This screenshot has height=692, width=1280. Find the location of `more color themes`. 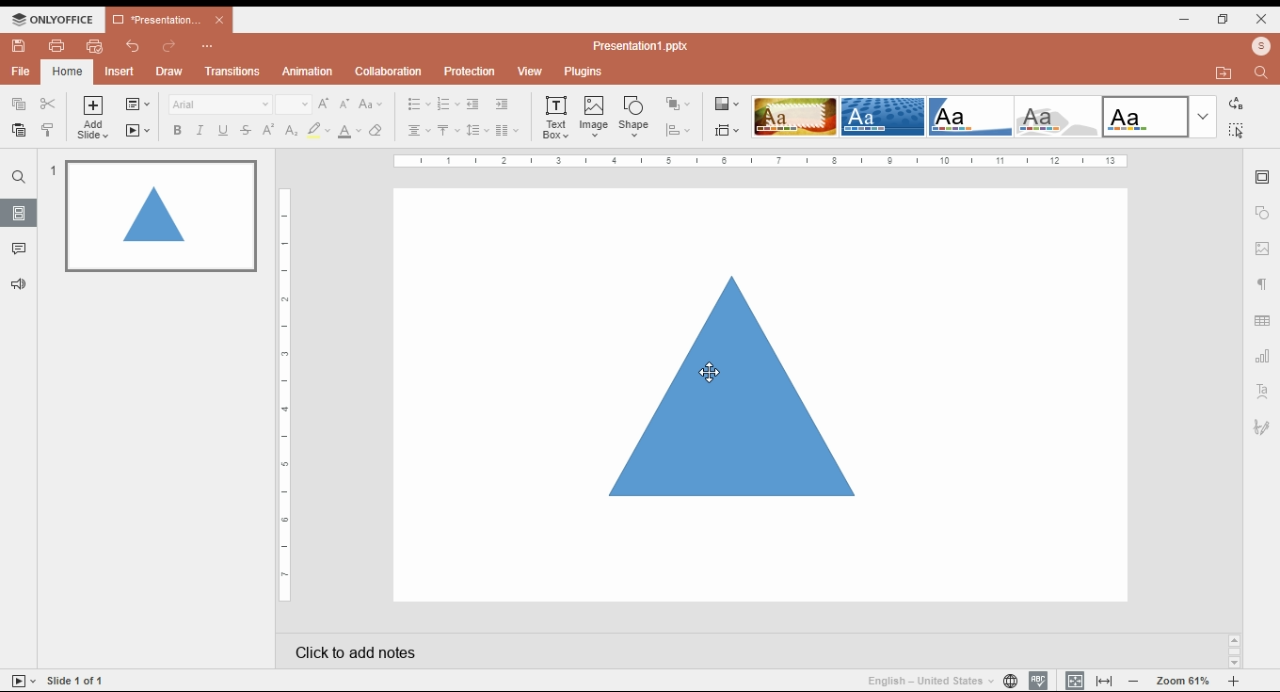

more color themes is located at coordinates (1203, 118).